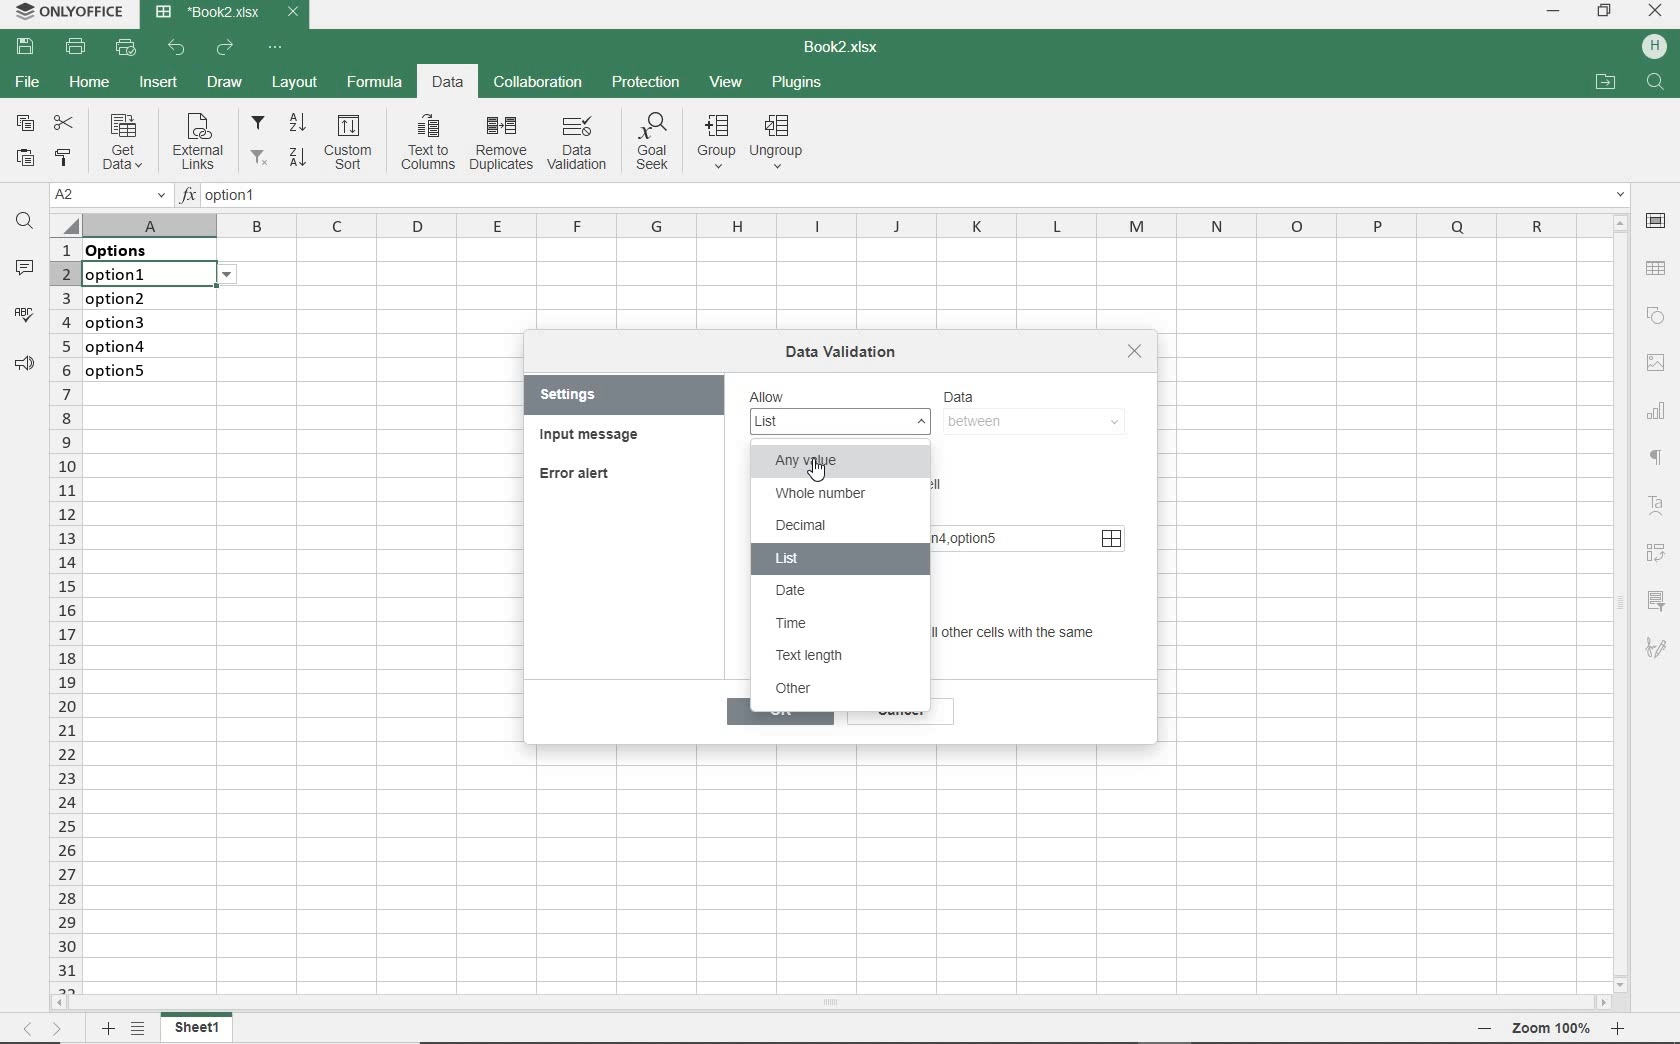 The width and height of the screenshot is (1680, 1044). What do you see at coordinates (63, 121) in the screenshot?
I see `CUT` at bounding box center [63, 121].